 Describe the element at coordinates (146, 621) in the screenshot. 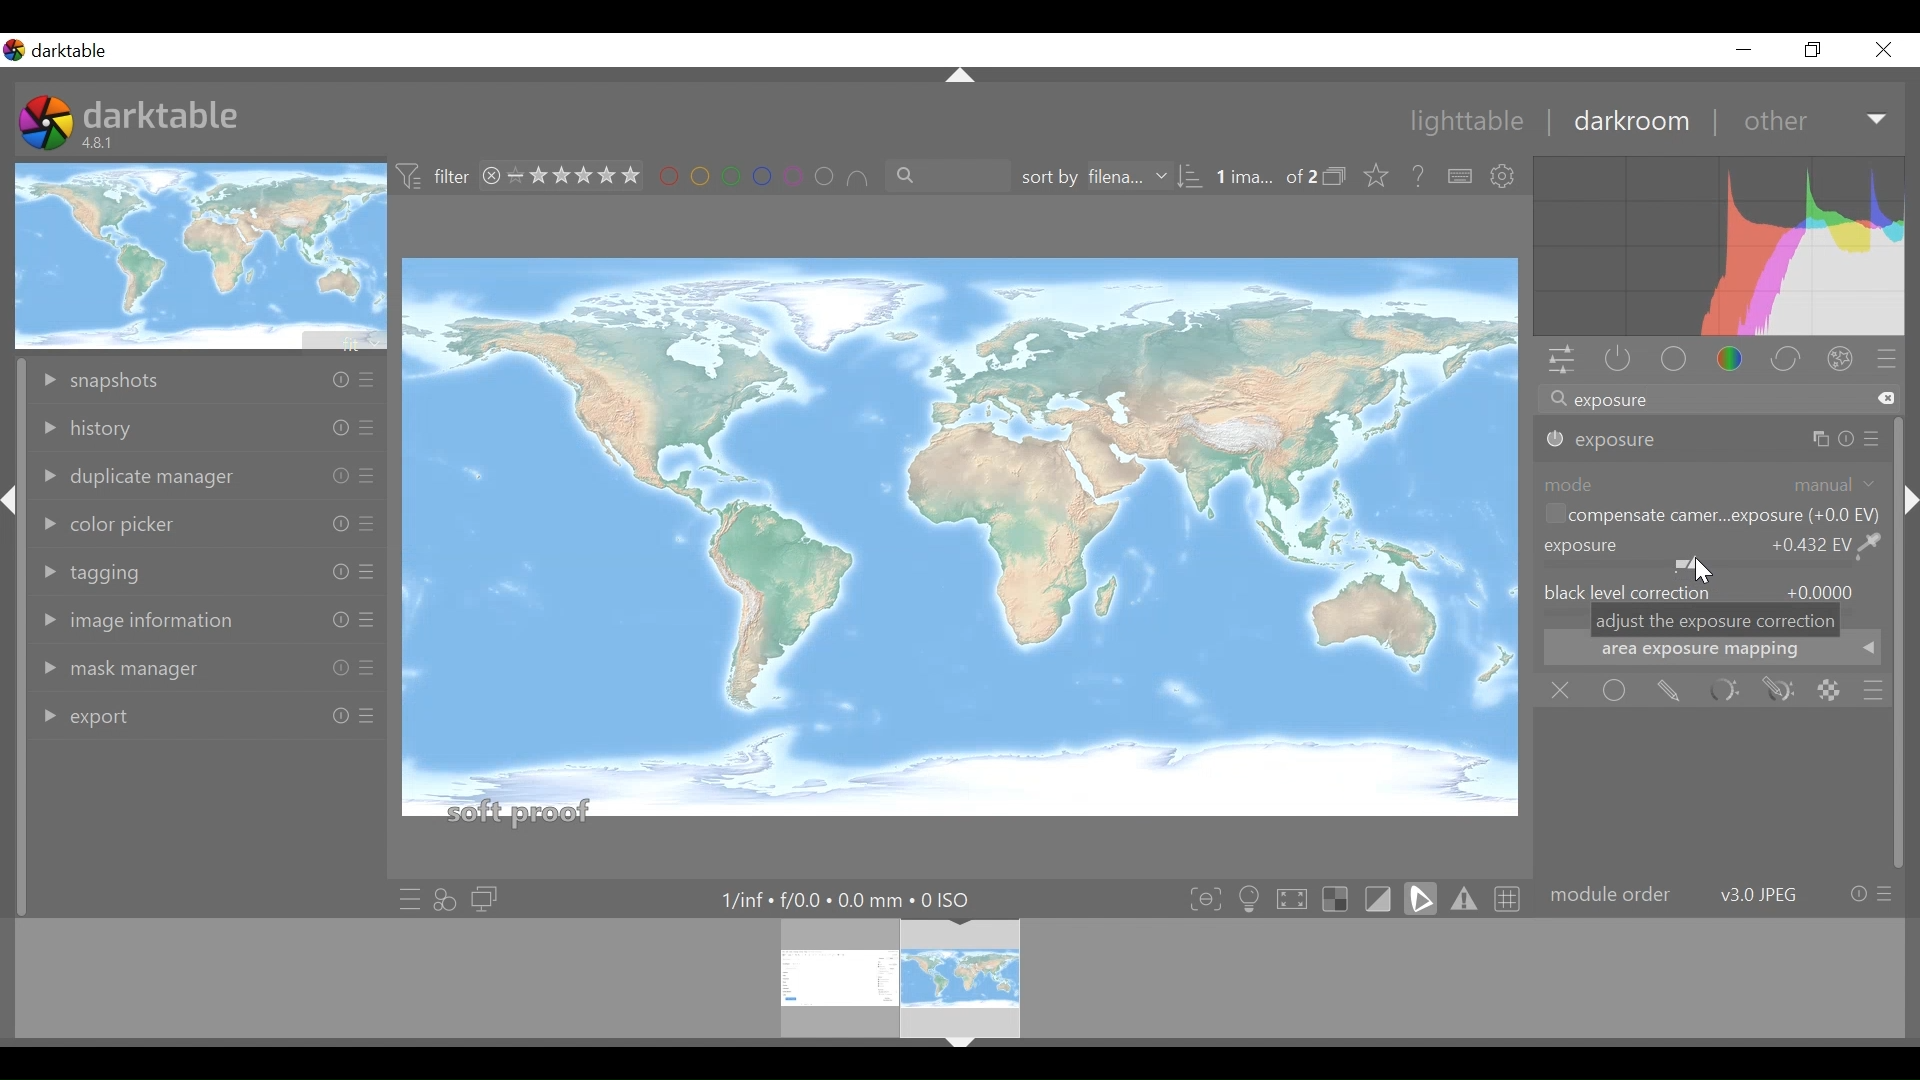

I see `image information` at that location.